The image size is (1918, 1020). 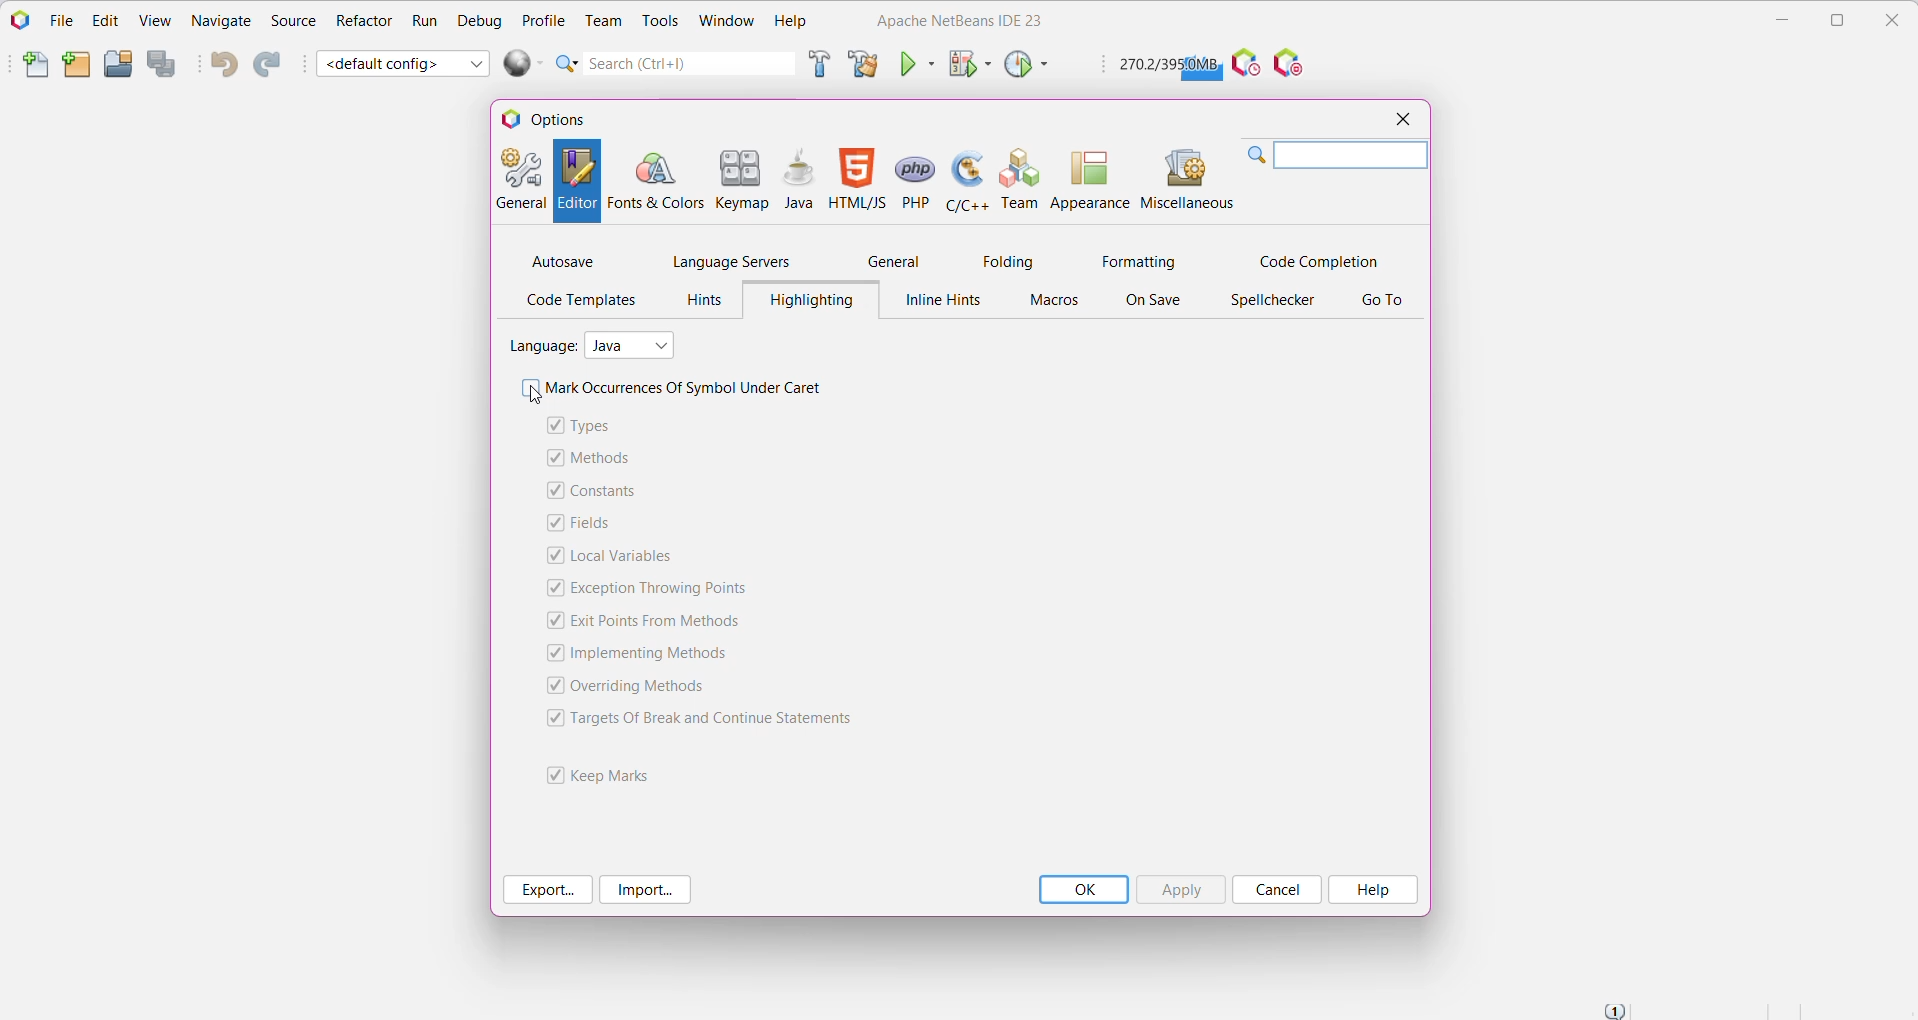 I want to click on Language Servers, so click(x=731, y=262).